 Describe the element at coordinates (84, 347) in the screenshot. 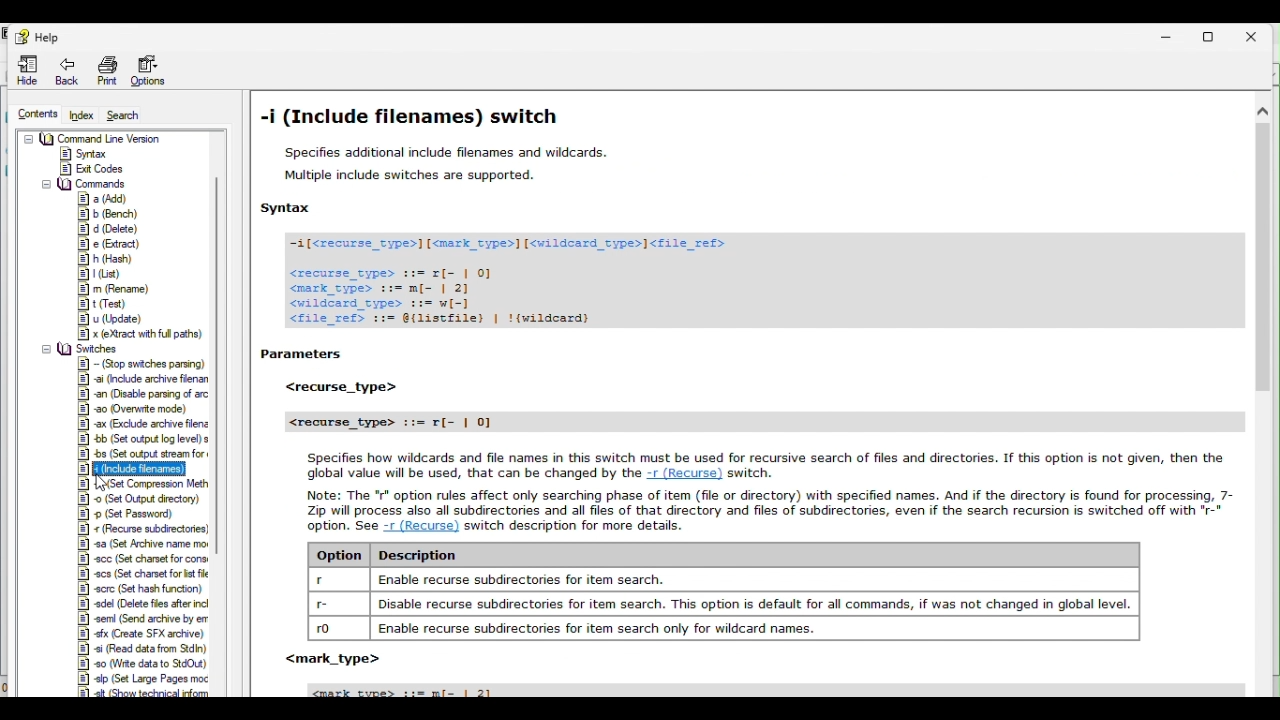

I see `Switches` at that location.